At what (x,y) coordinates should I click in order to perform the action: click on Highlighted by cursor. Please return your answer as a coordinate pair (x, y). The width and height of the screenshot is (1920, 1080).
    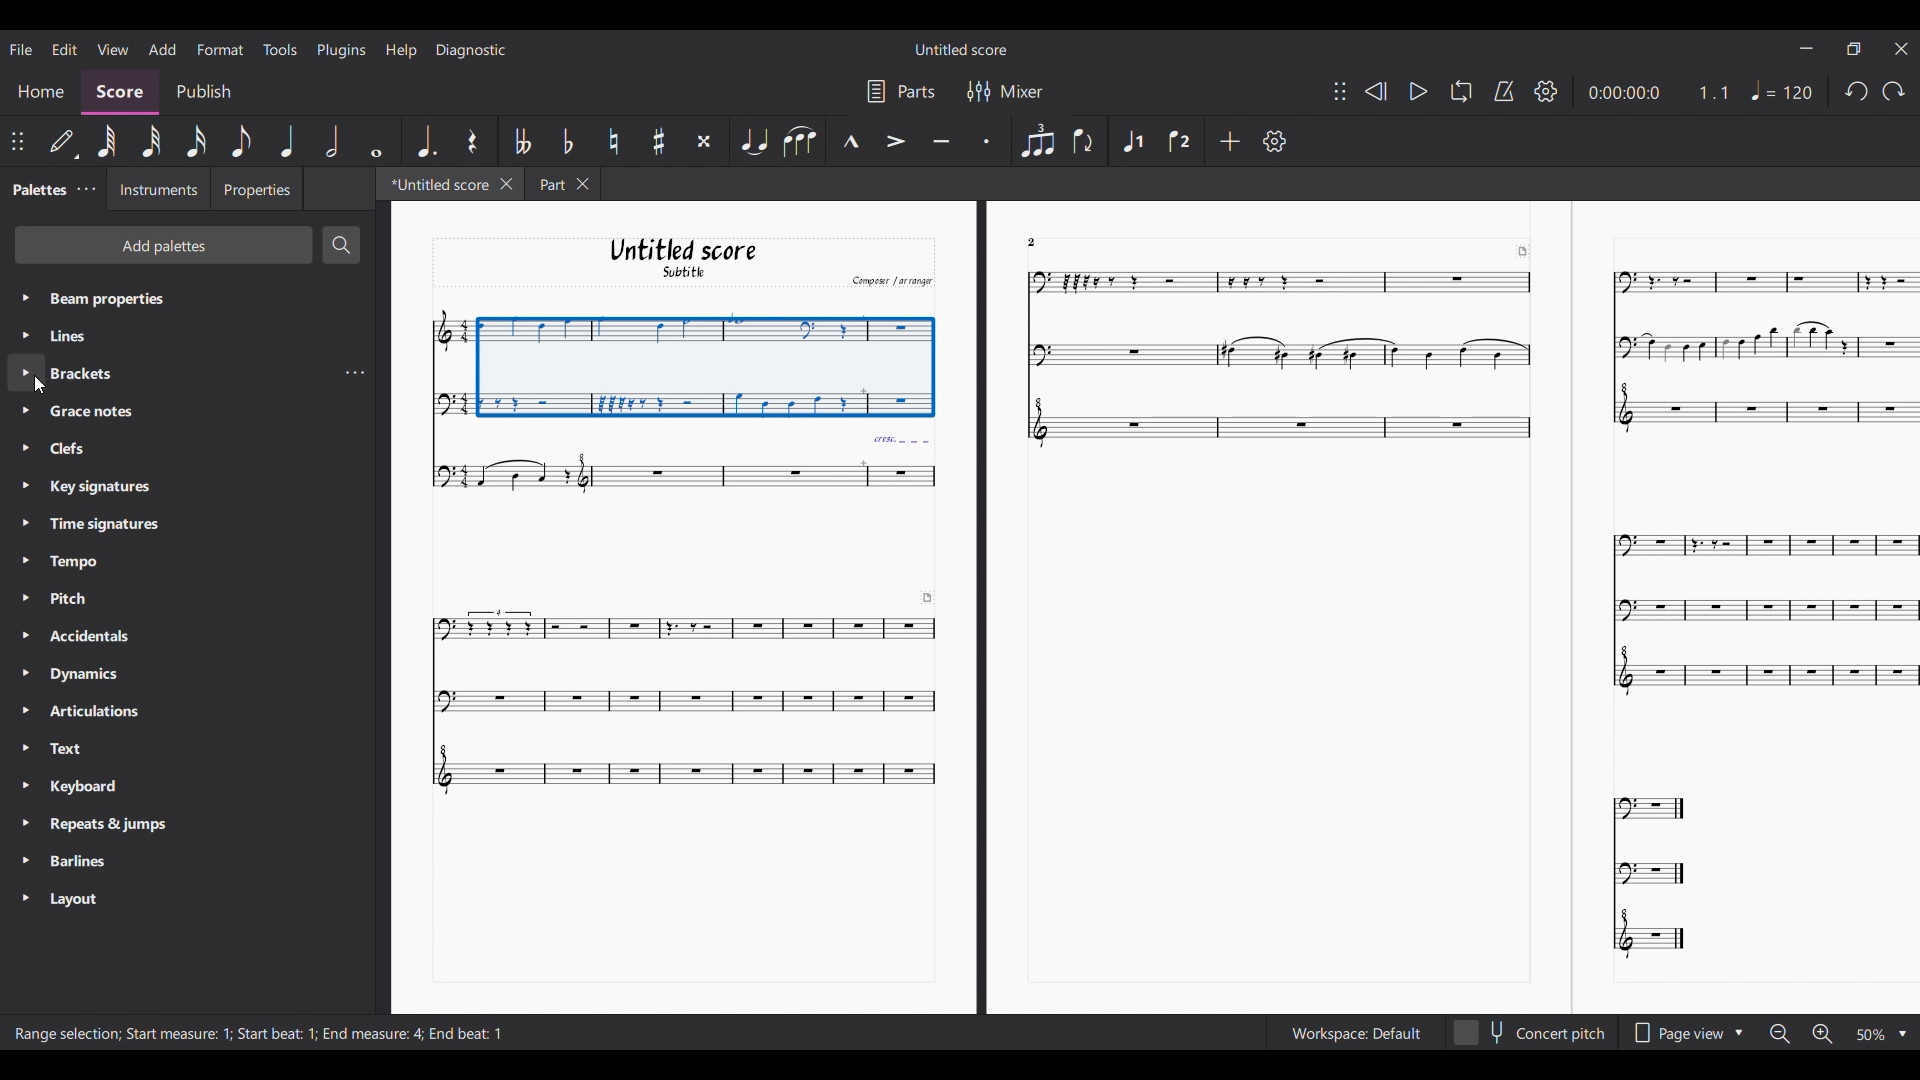
    Looking at the image, I should click on (23, 373).